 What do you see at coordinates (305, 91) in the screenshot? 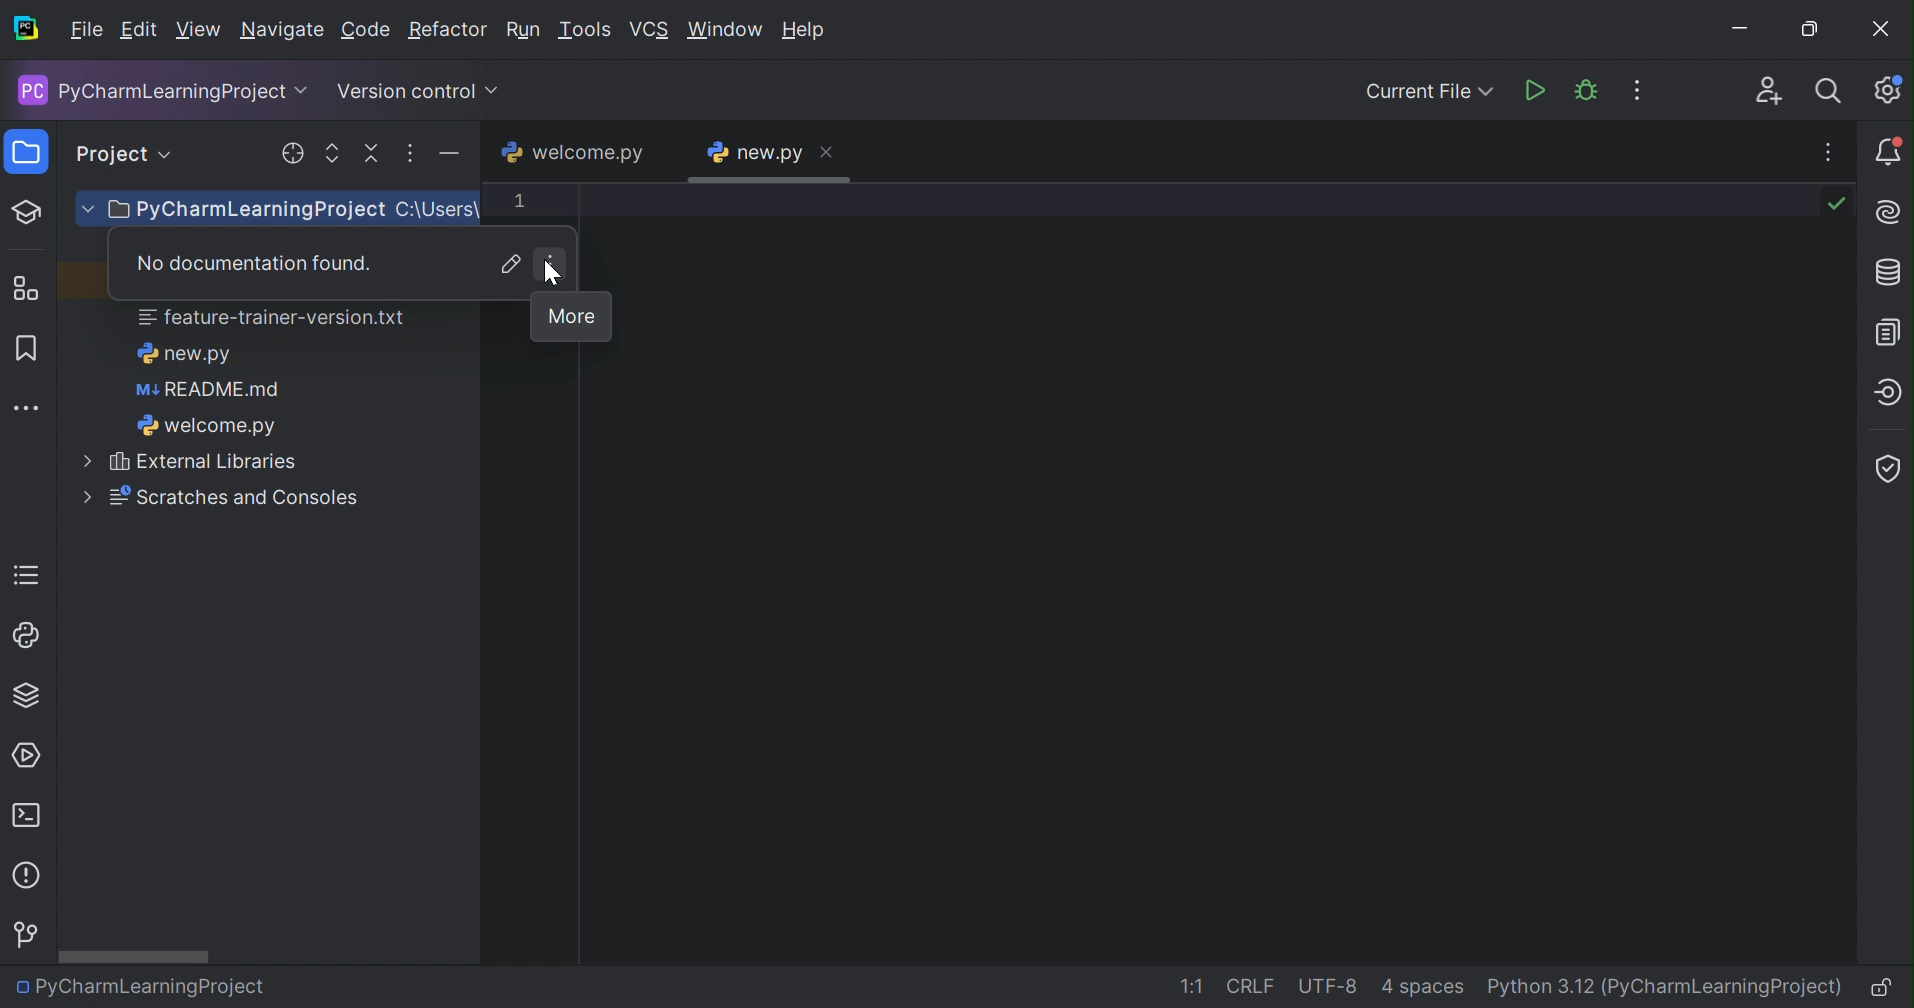
I see `Drop down` at bounding box center [305, 91].